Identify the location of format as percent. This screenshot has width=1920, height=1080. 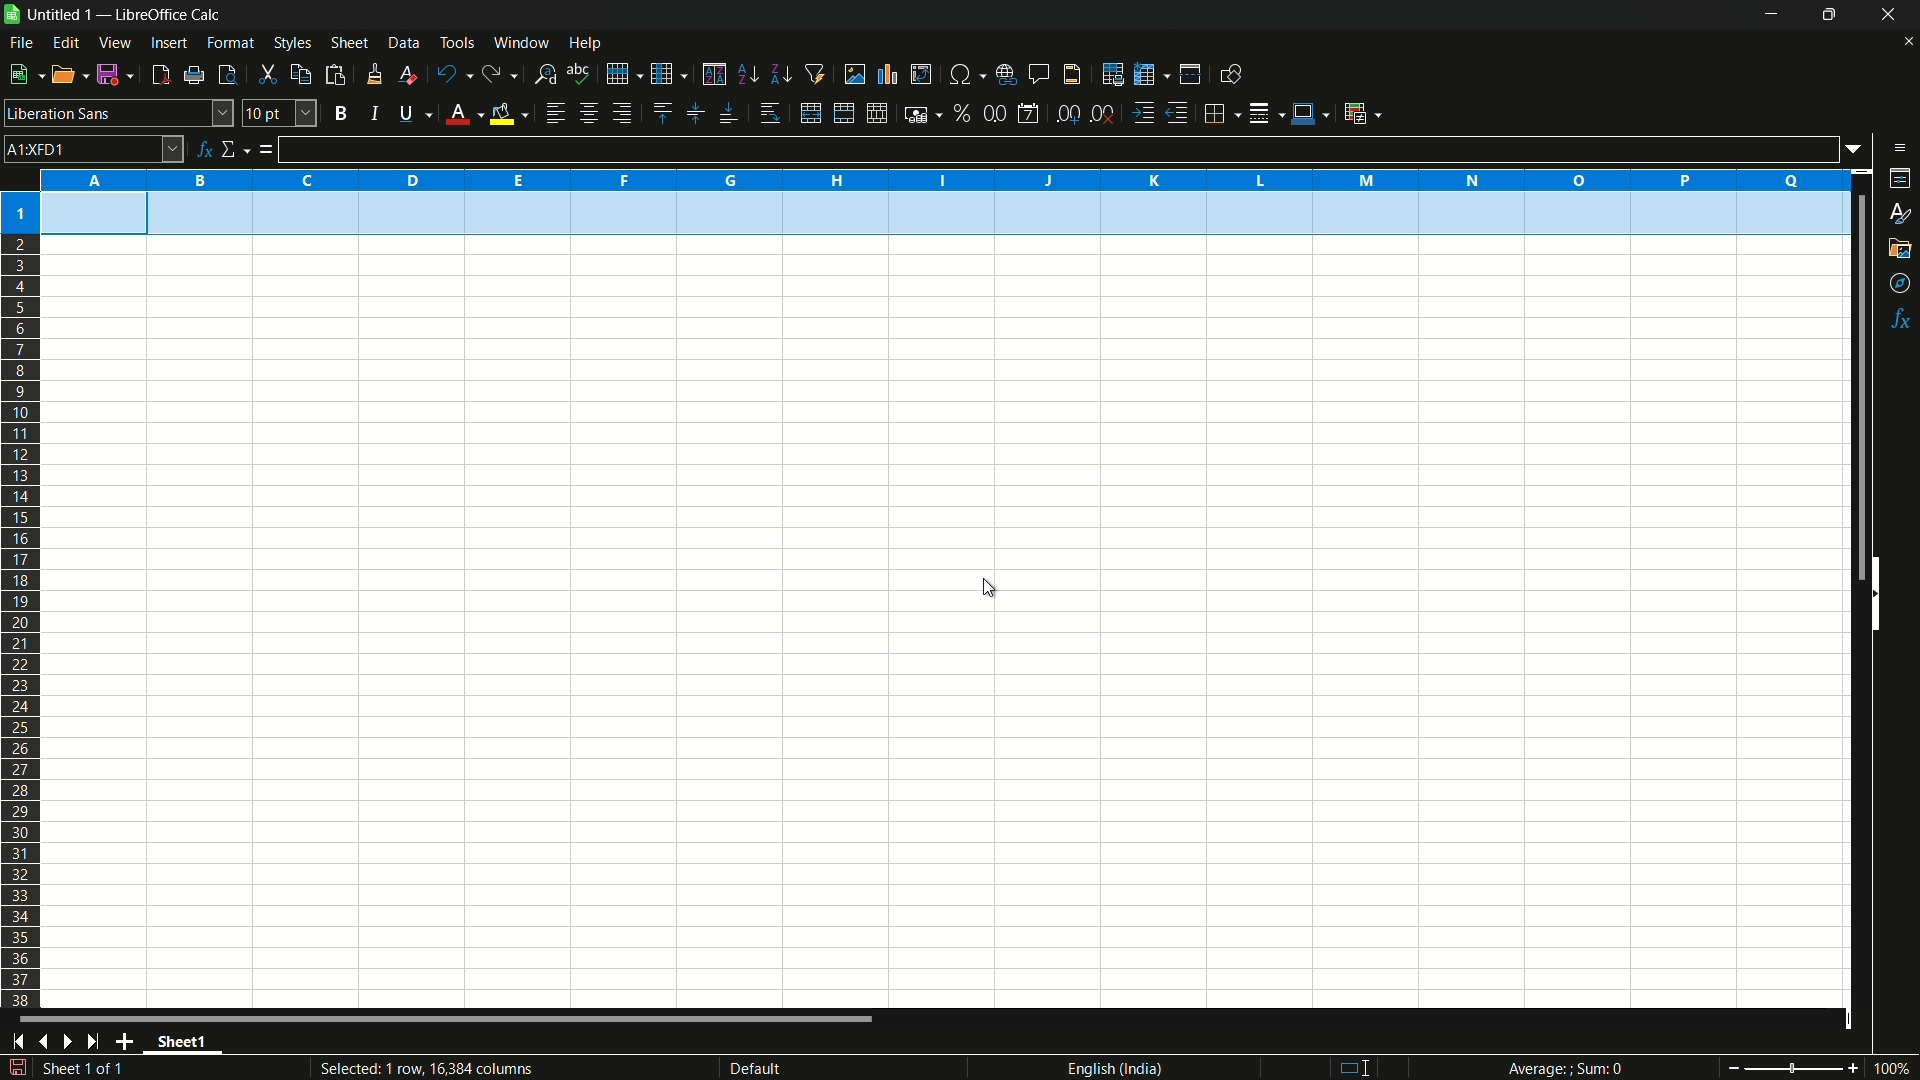
(962, 112).